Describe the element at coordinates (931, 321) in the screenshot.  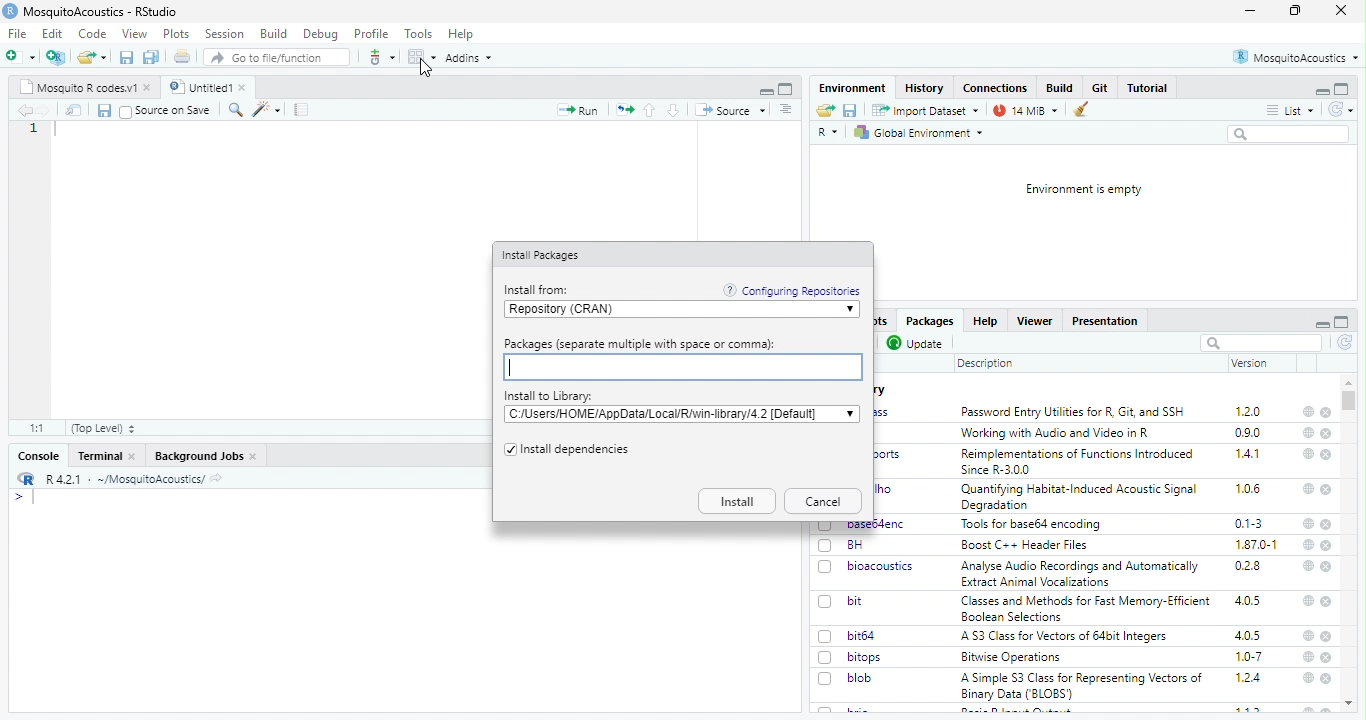
I see `Packages` at that location.